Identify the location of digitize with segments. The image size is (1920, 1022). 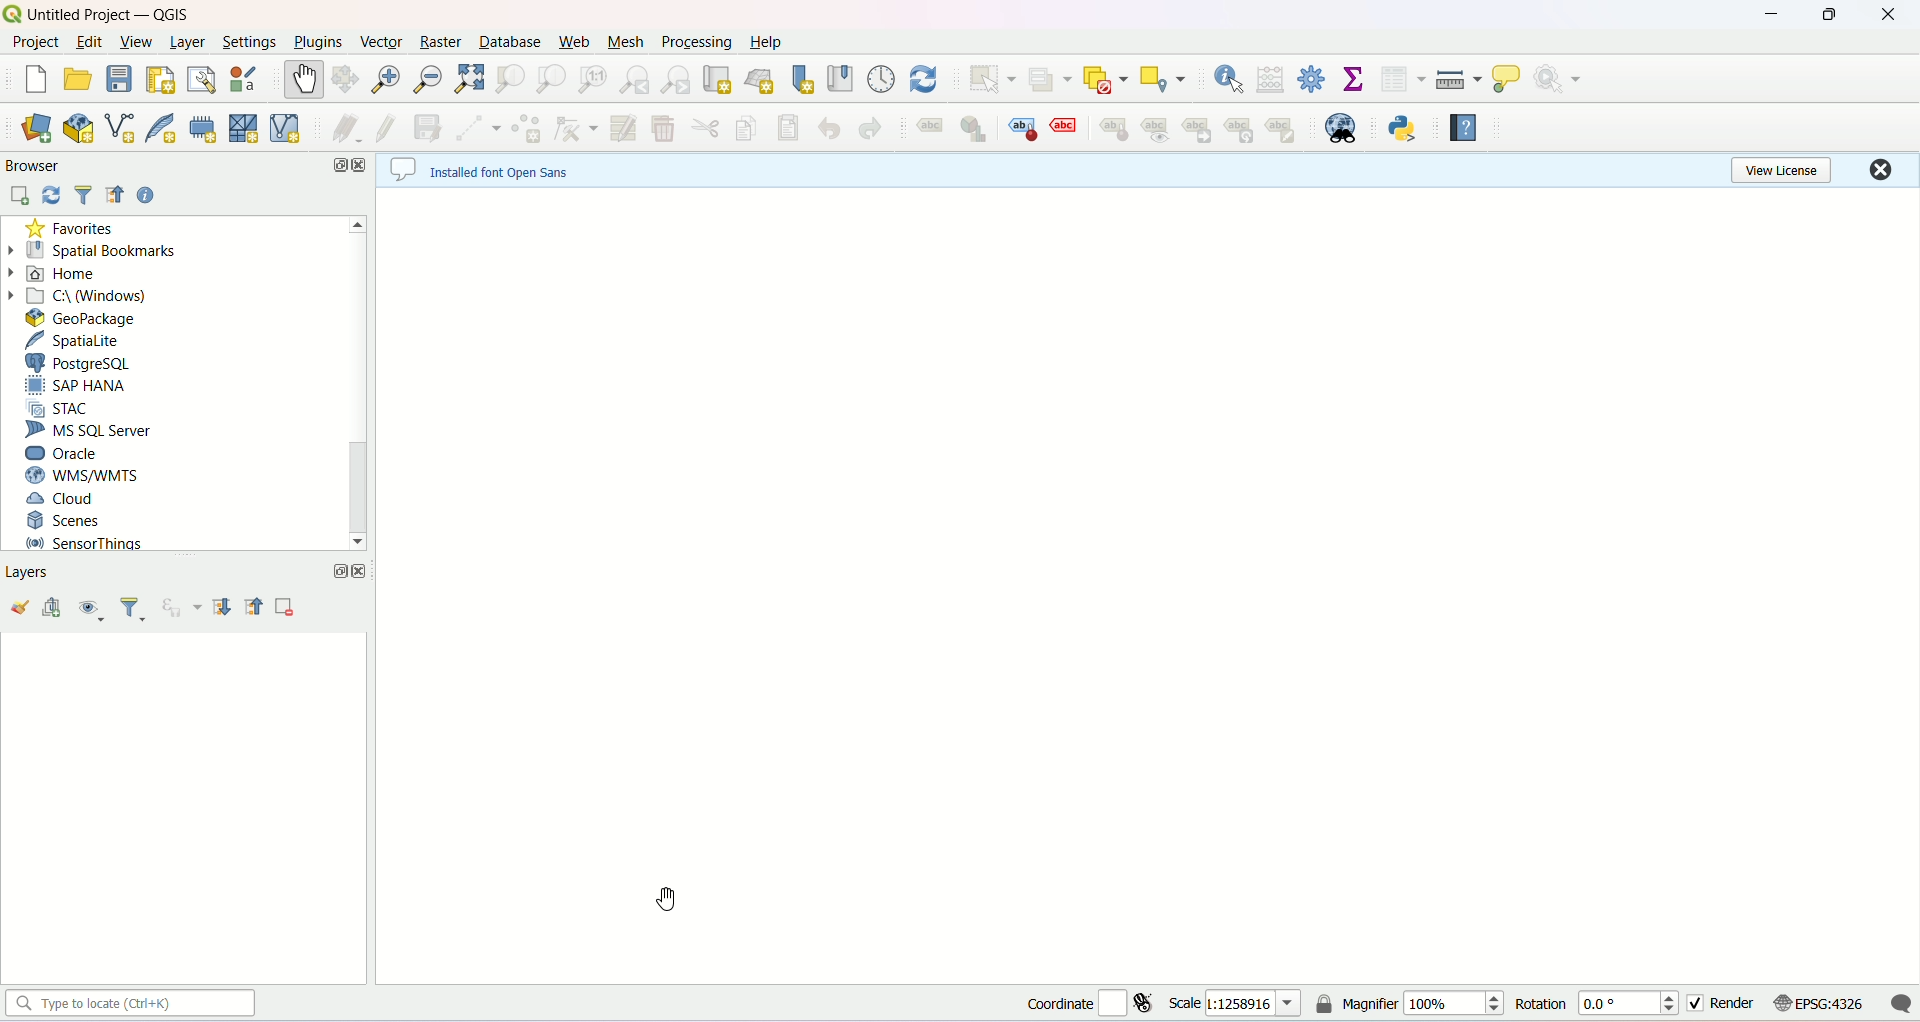
(471, 127).